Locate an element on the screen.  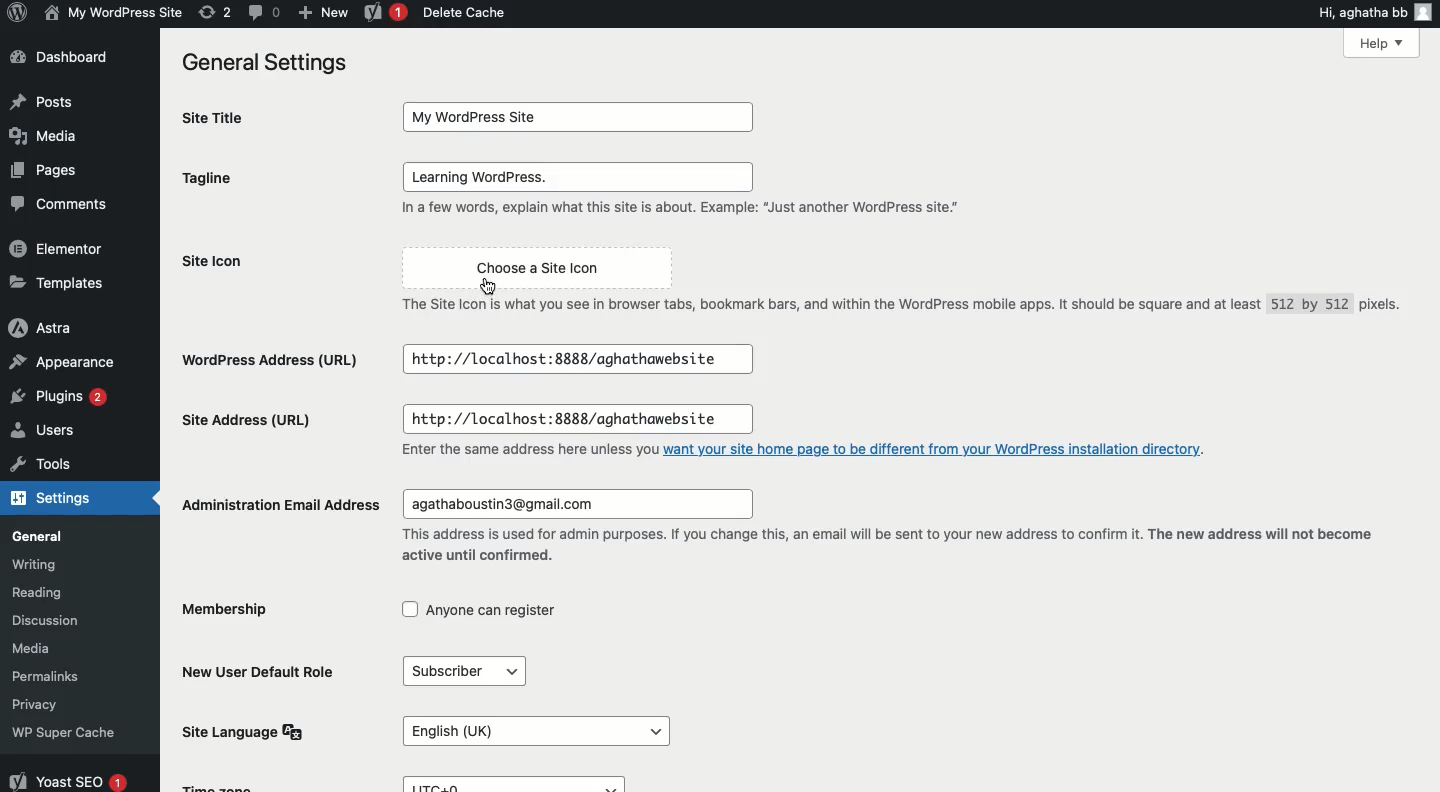
Learning WordPress. is located at coordinates (578, 177).